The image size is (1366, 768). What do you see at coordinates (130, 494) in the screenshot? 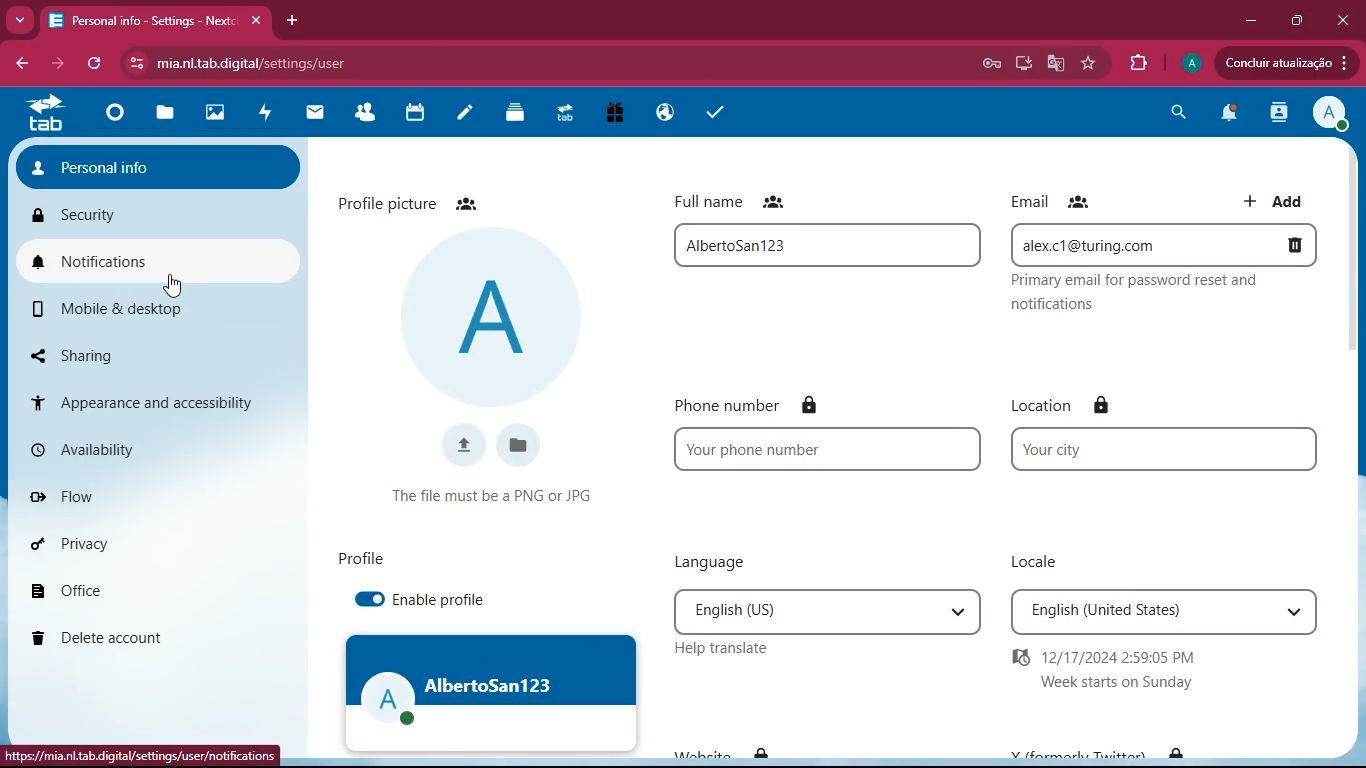
I see `flow` at bounding box center [130, 494].